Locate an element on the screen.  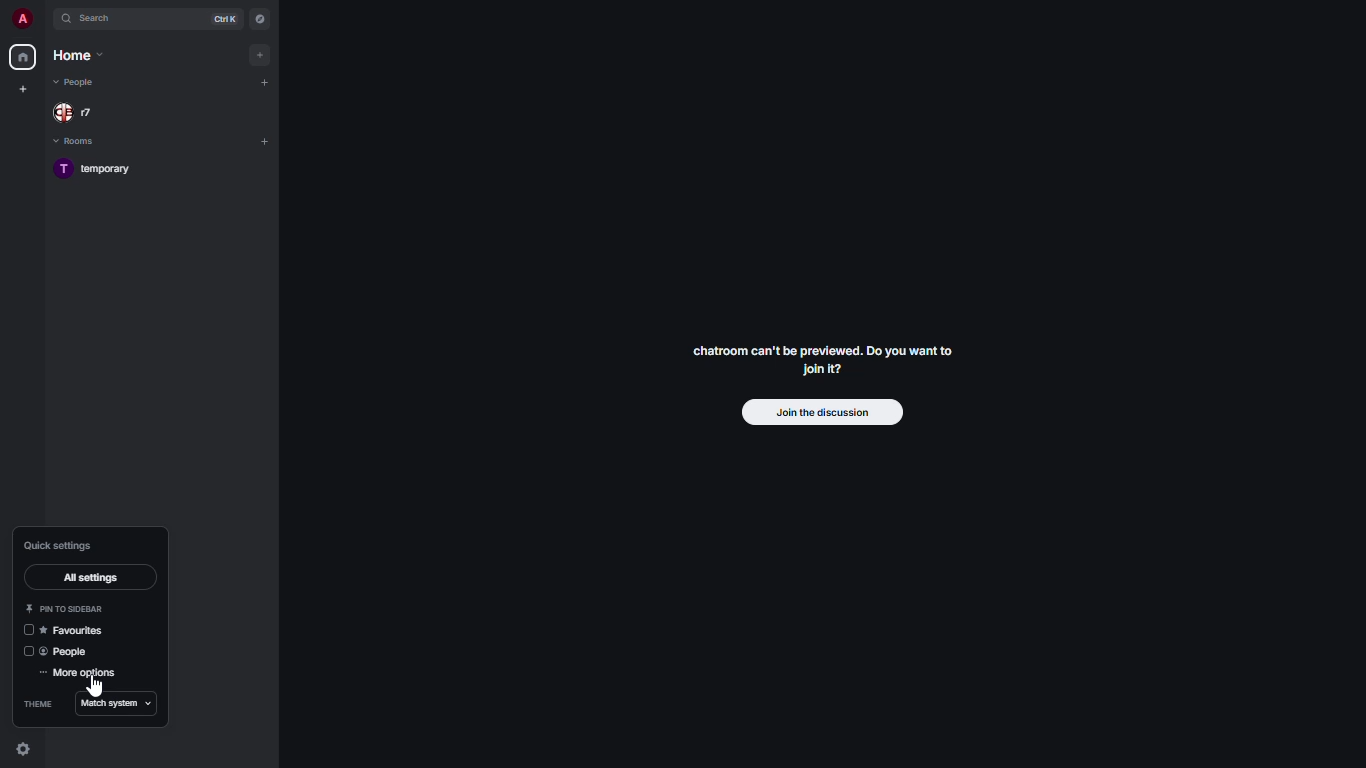
chatroom can't be previewed. Do you want to
Joint? is located at coordinates (829, 364).